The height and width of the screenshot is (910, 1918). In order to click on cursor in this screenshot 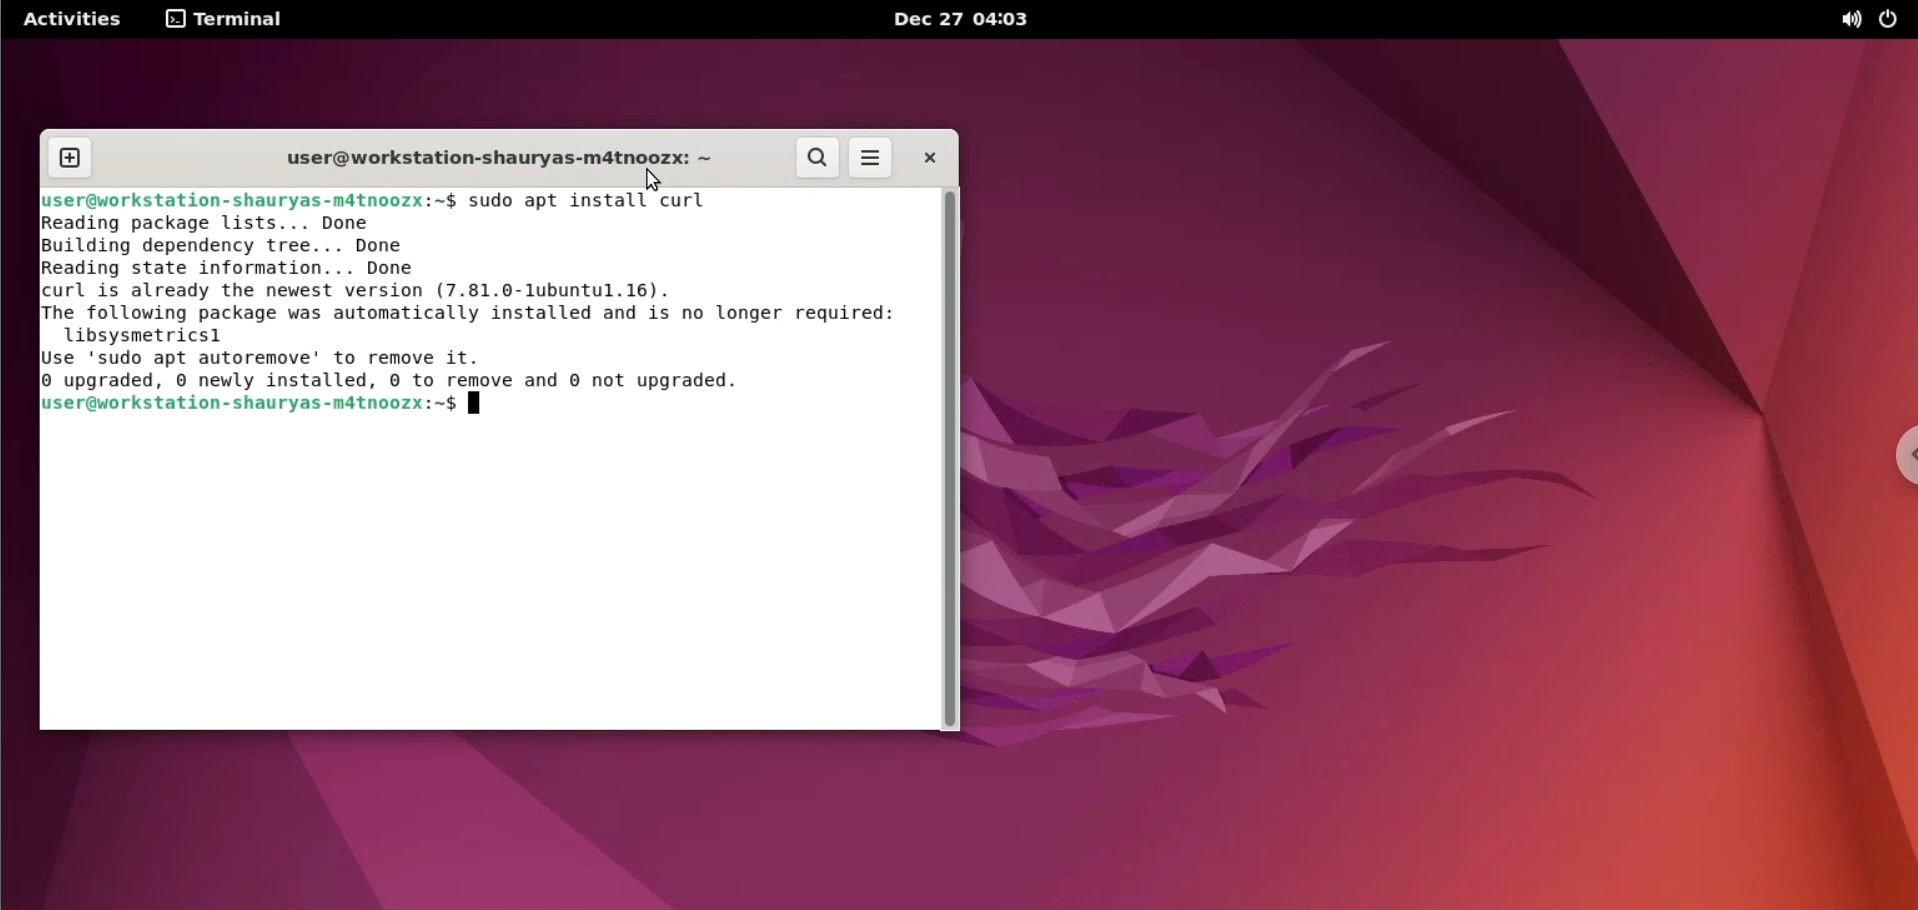, I will do `click(647, 180)`.